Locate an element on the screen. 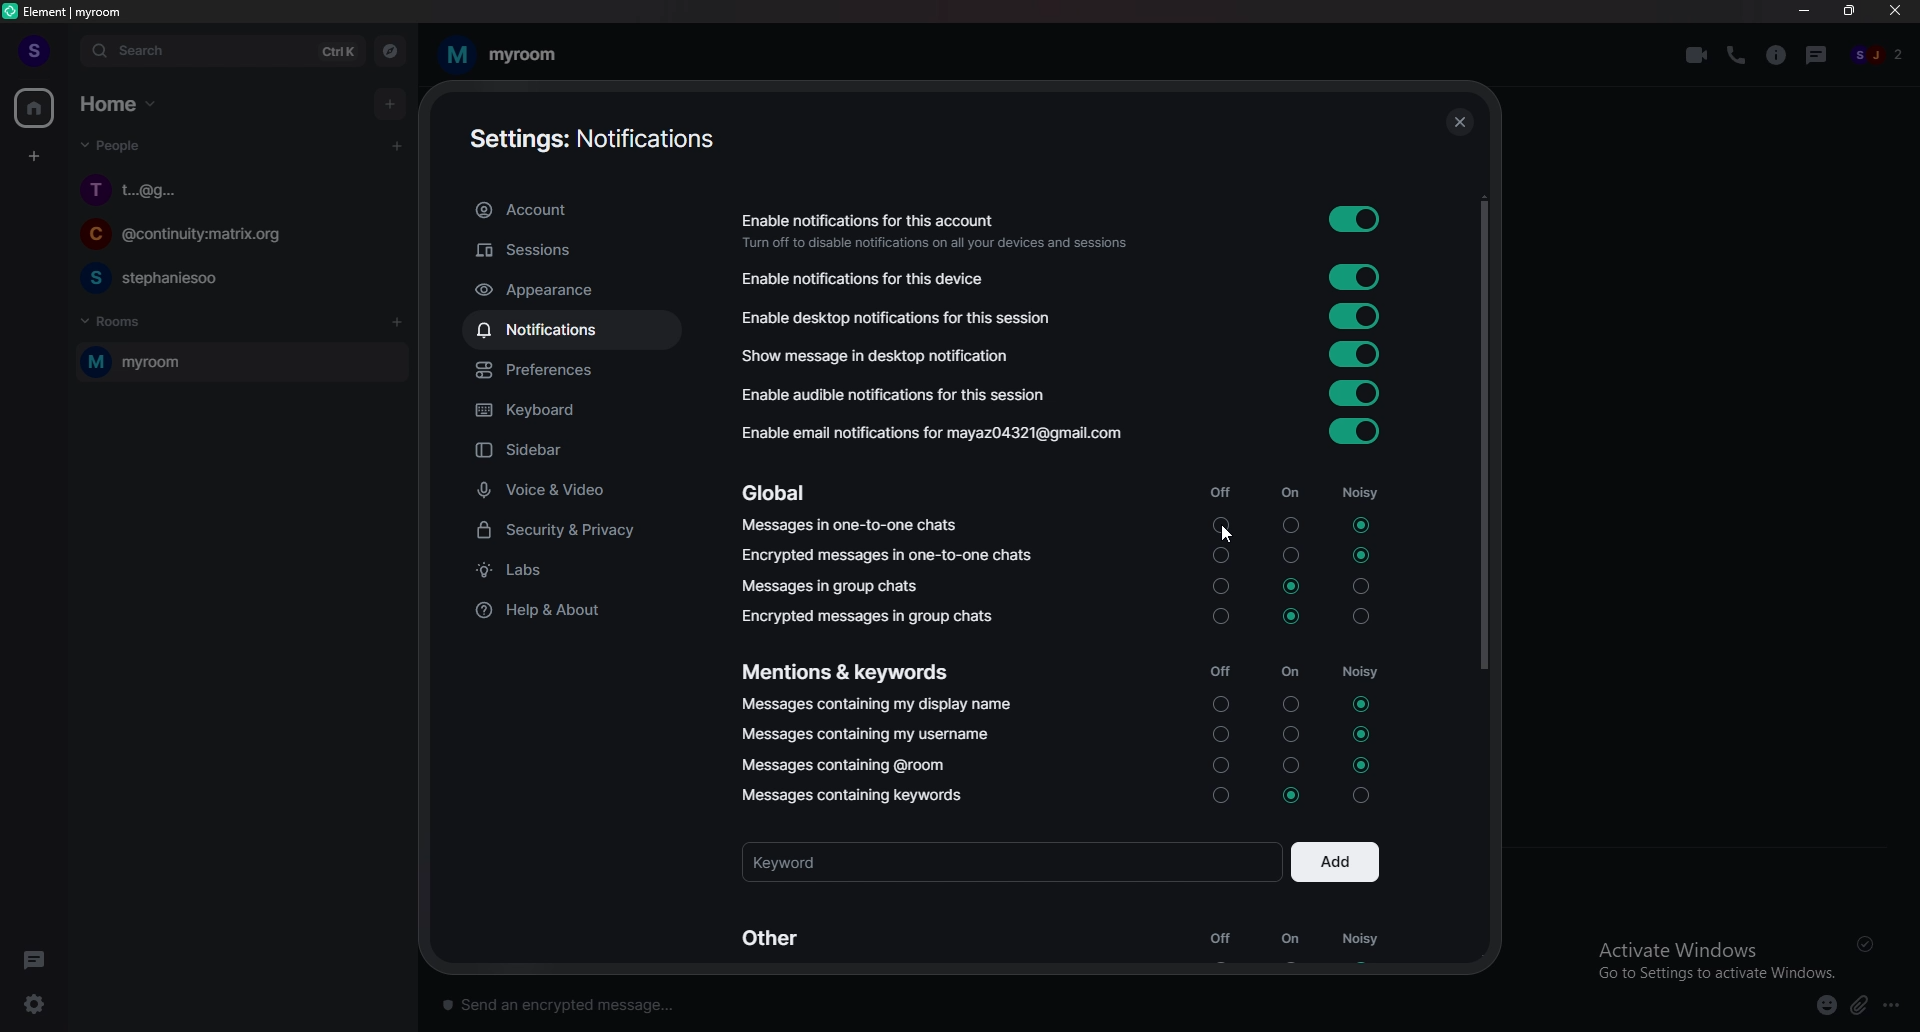  cursor is located at coordinates (1232, 535).